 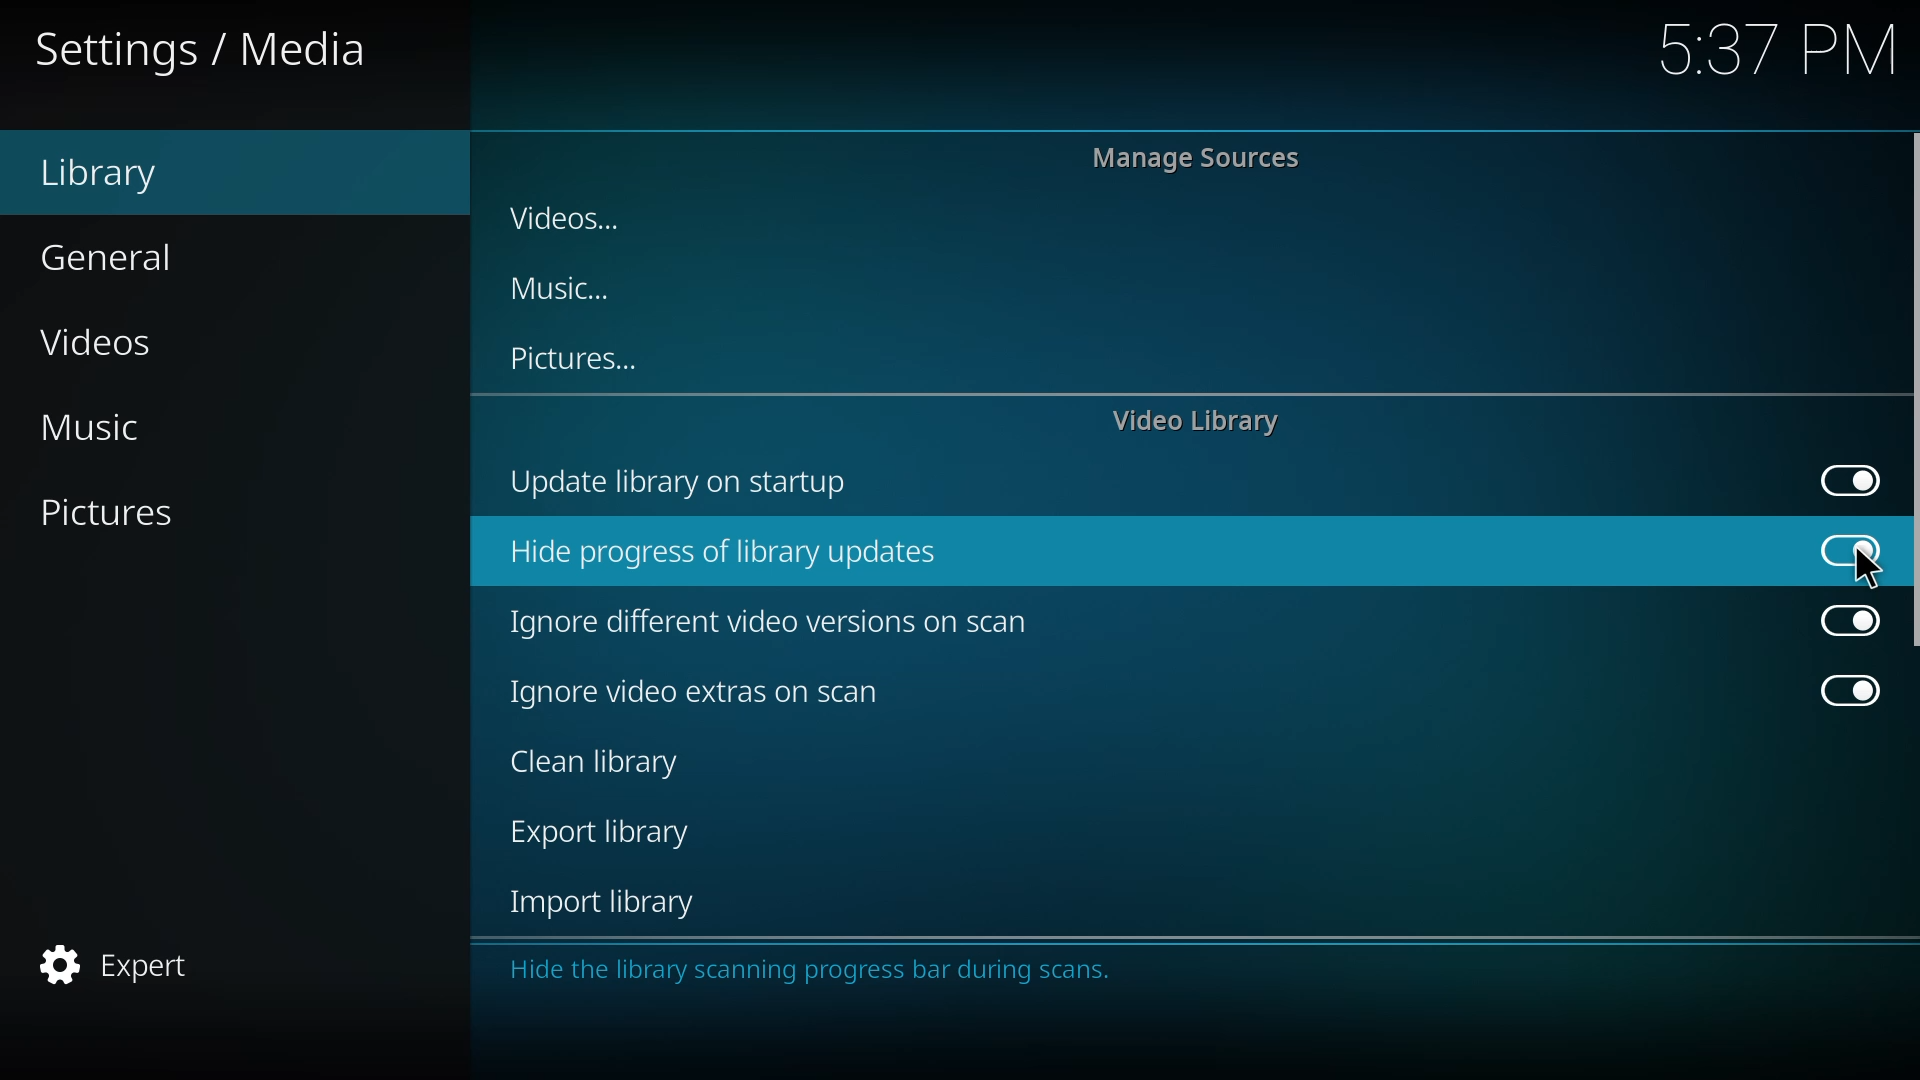 What do you see at coordinates (738, 555) in the screenshot?
I see `hide progress of library updates` at bounding box center [738, 555].